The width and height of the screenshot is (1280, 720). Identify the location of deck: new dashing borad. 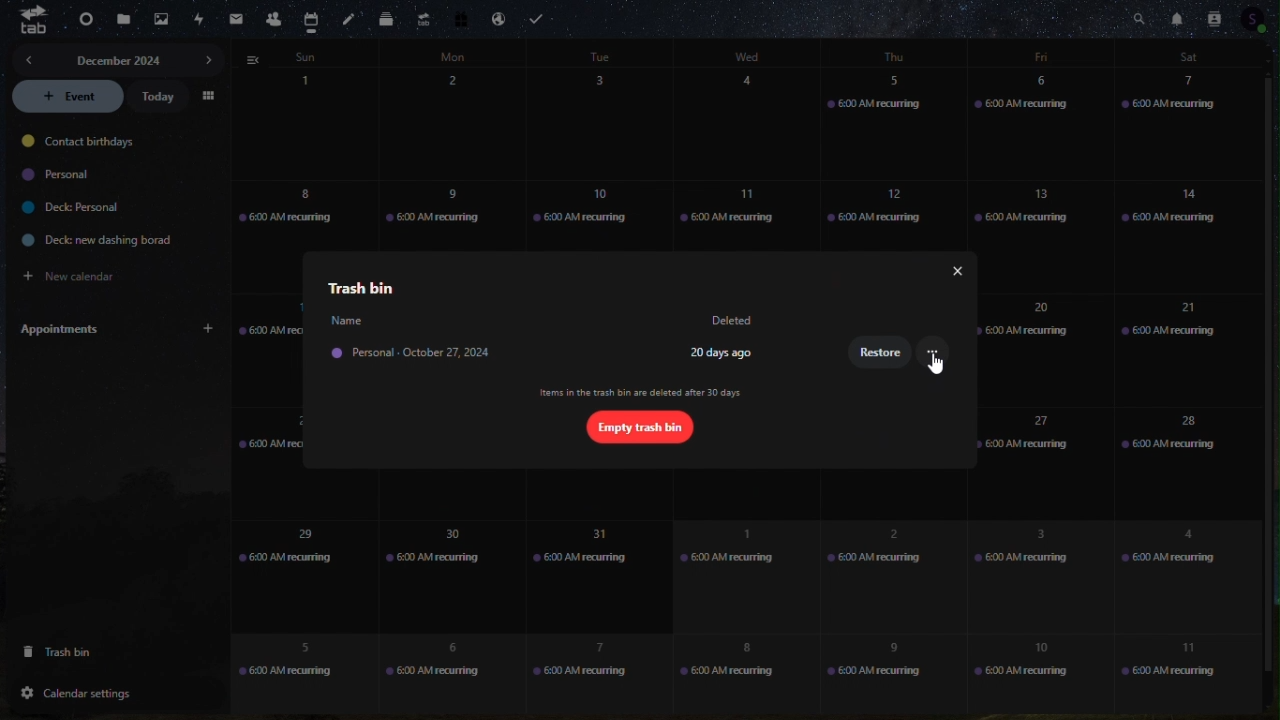
(89, 240).